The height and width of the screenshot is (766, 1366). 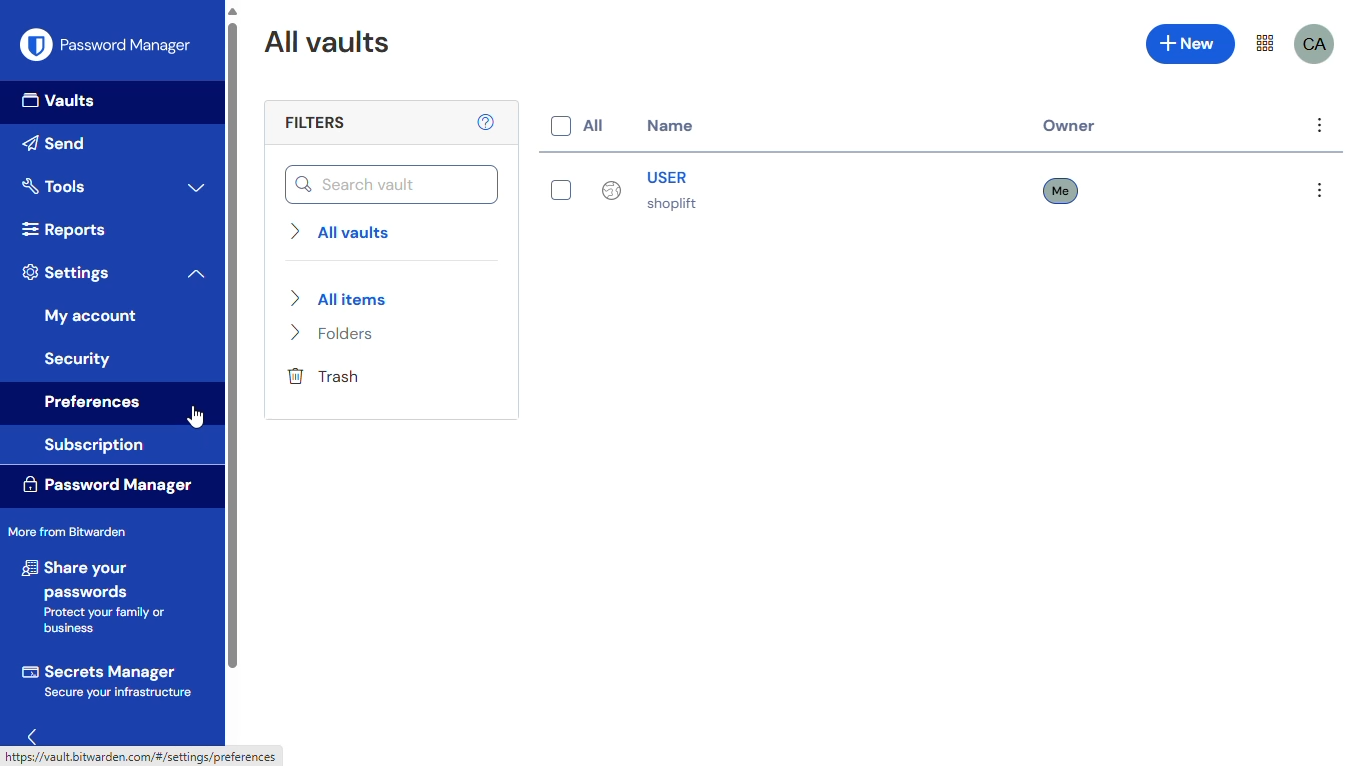 I want to click on send, so click(x=59, y=143).